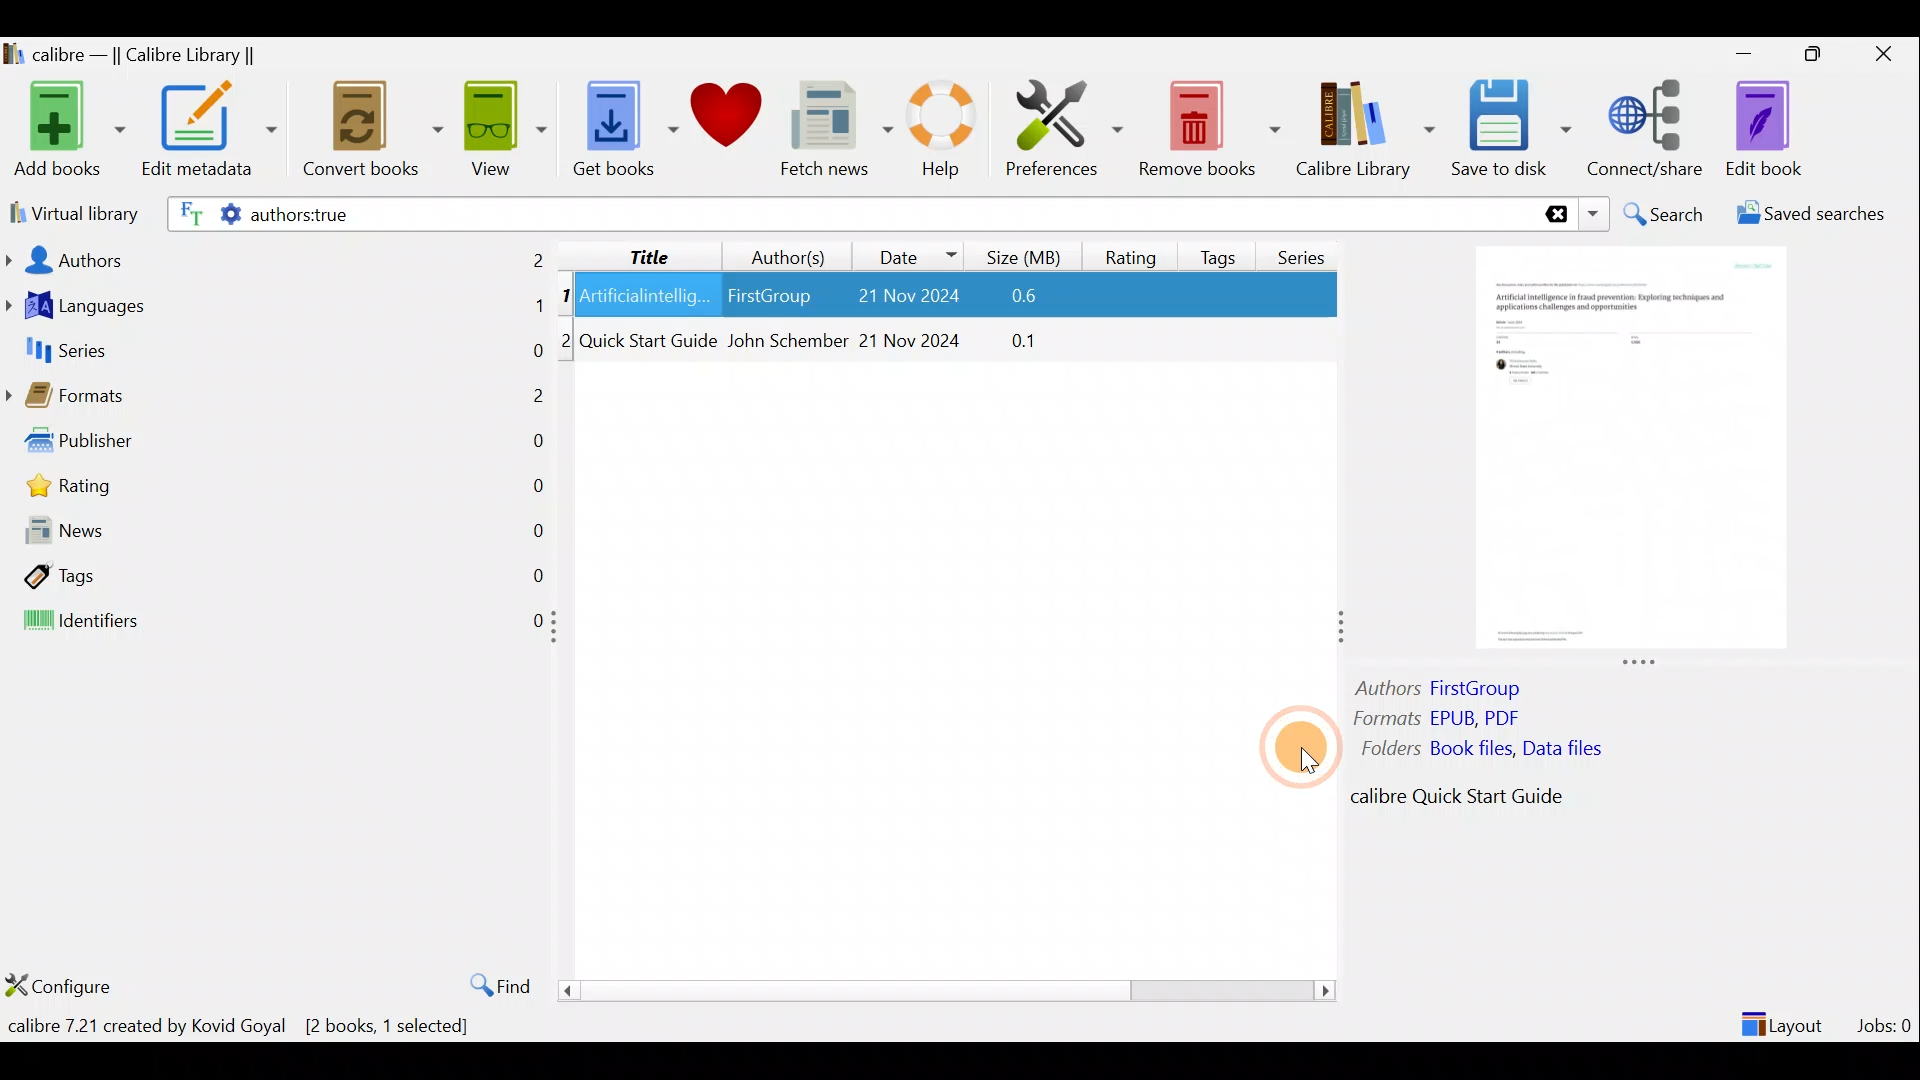 The image size is (1920, 1080). I want to click on News, so click(276, 535).